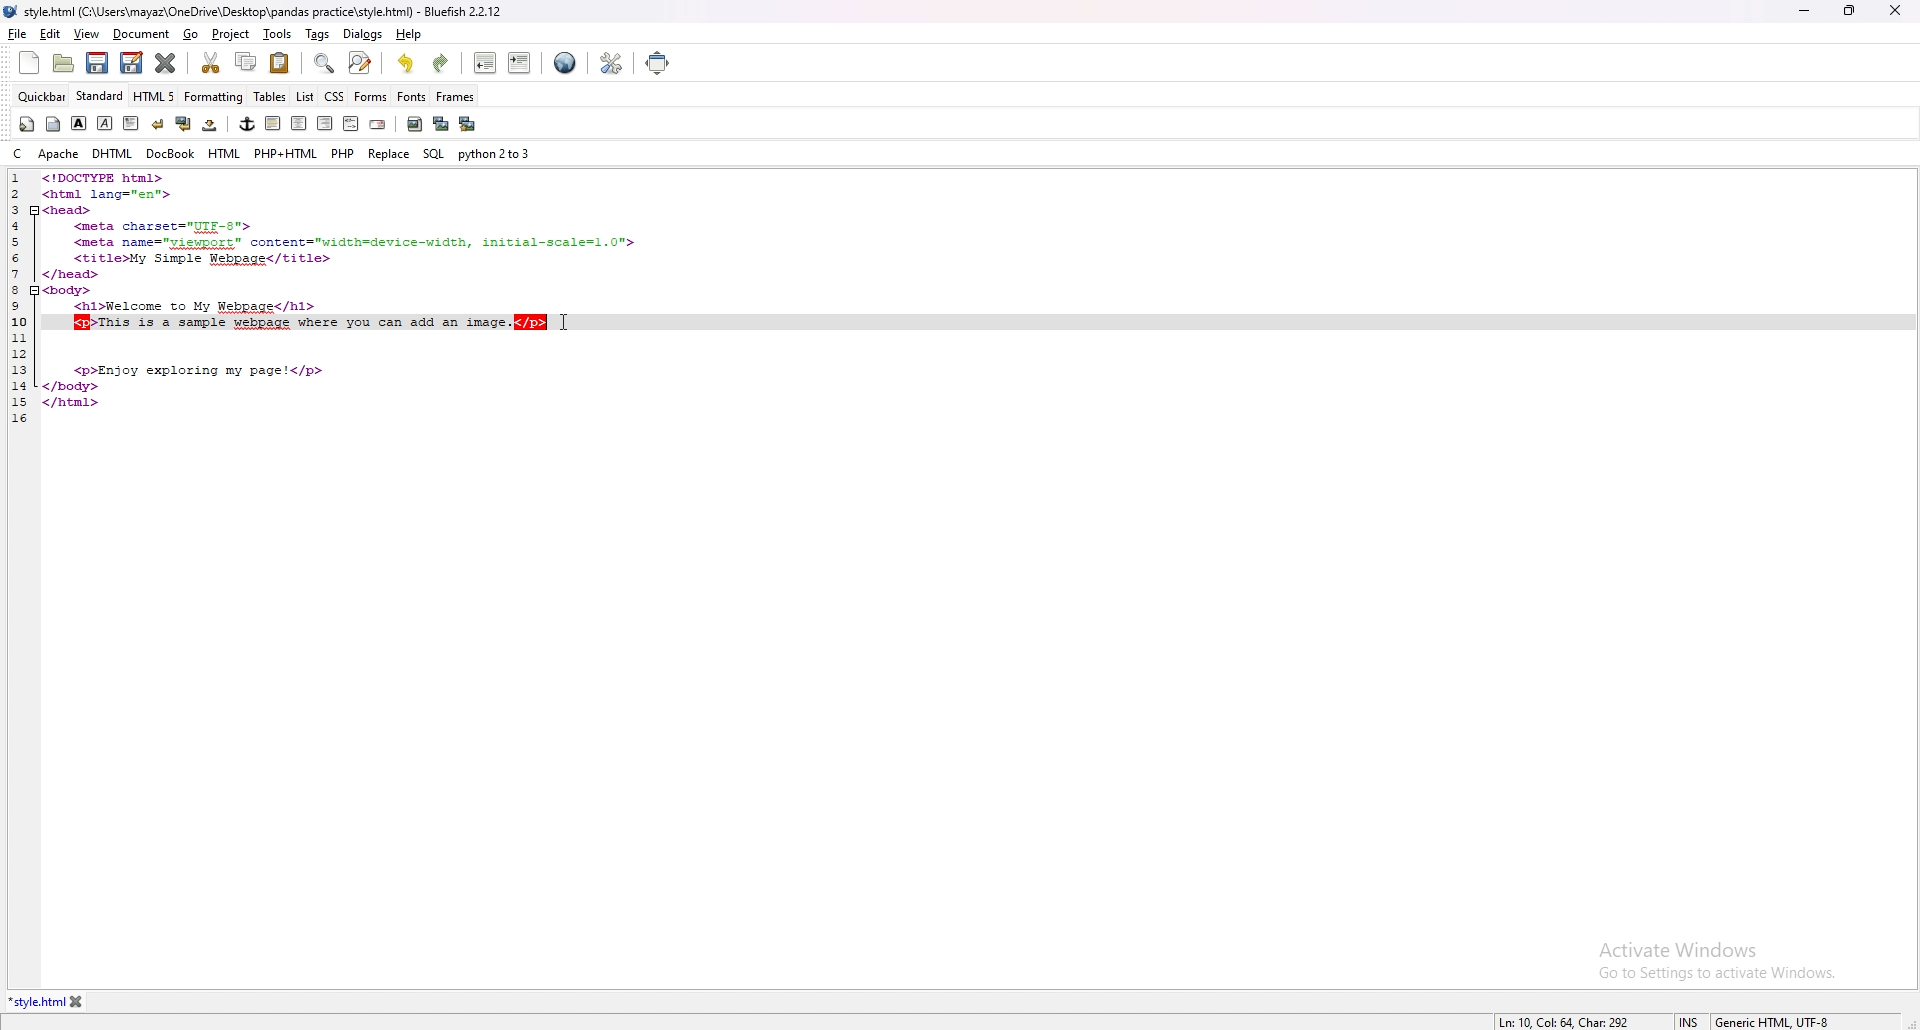 The image size is (1920, 1030). Describe the element at coordinates (343, 153) in the screenshot. I see `php` at that location.